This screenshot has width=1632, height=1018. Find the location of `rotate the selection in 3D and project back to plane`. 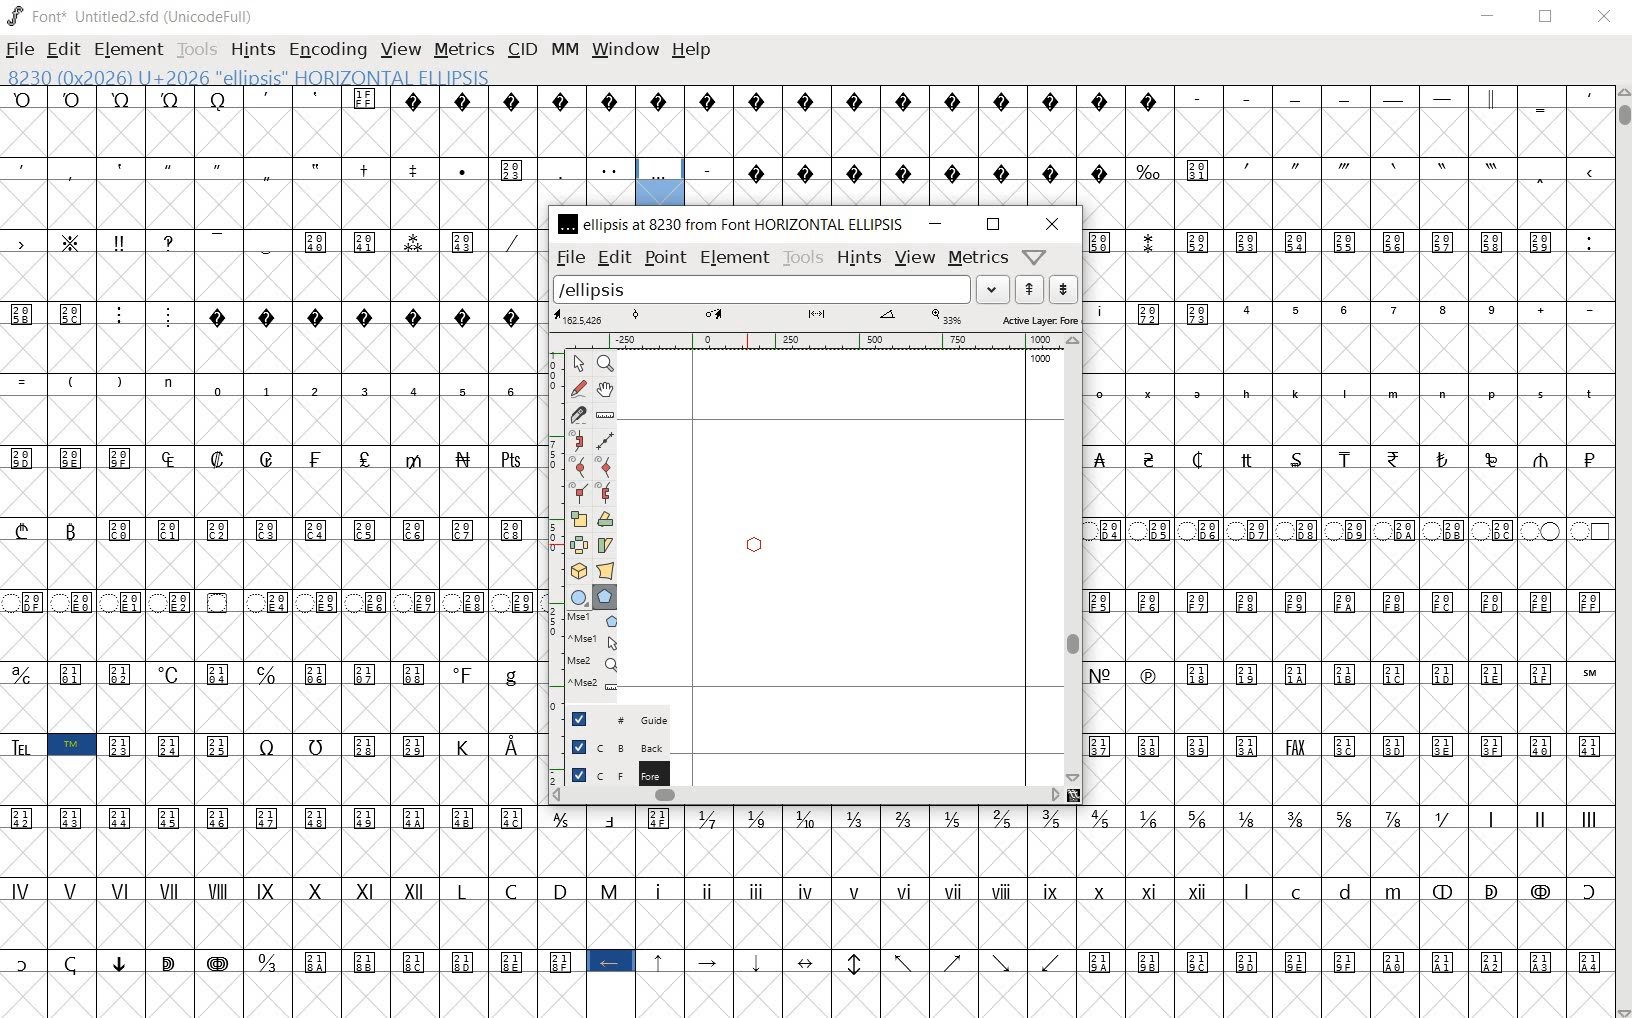

rotate the selection in 3D and project back to plane is located at coordinates (577, 570).